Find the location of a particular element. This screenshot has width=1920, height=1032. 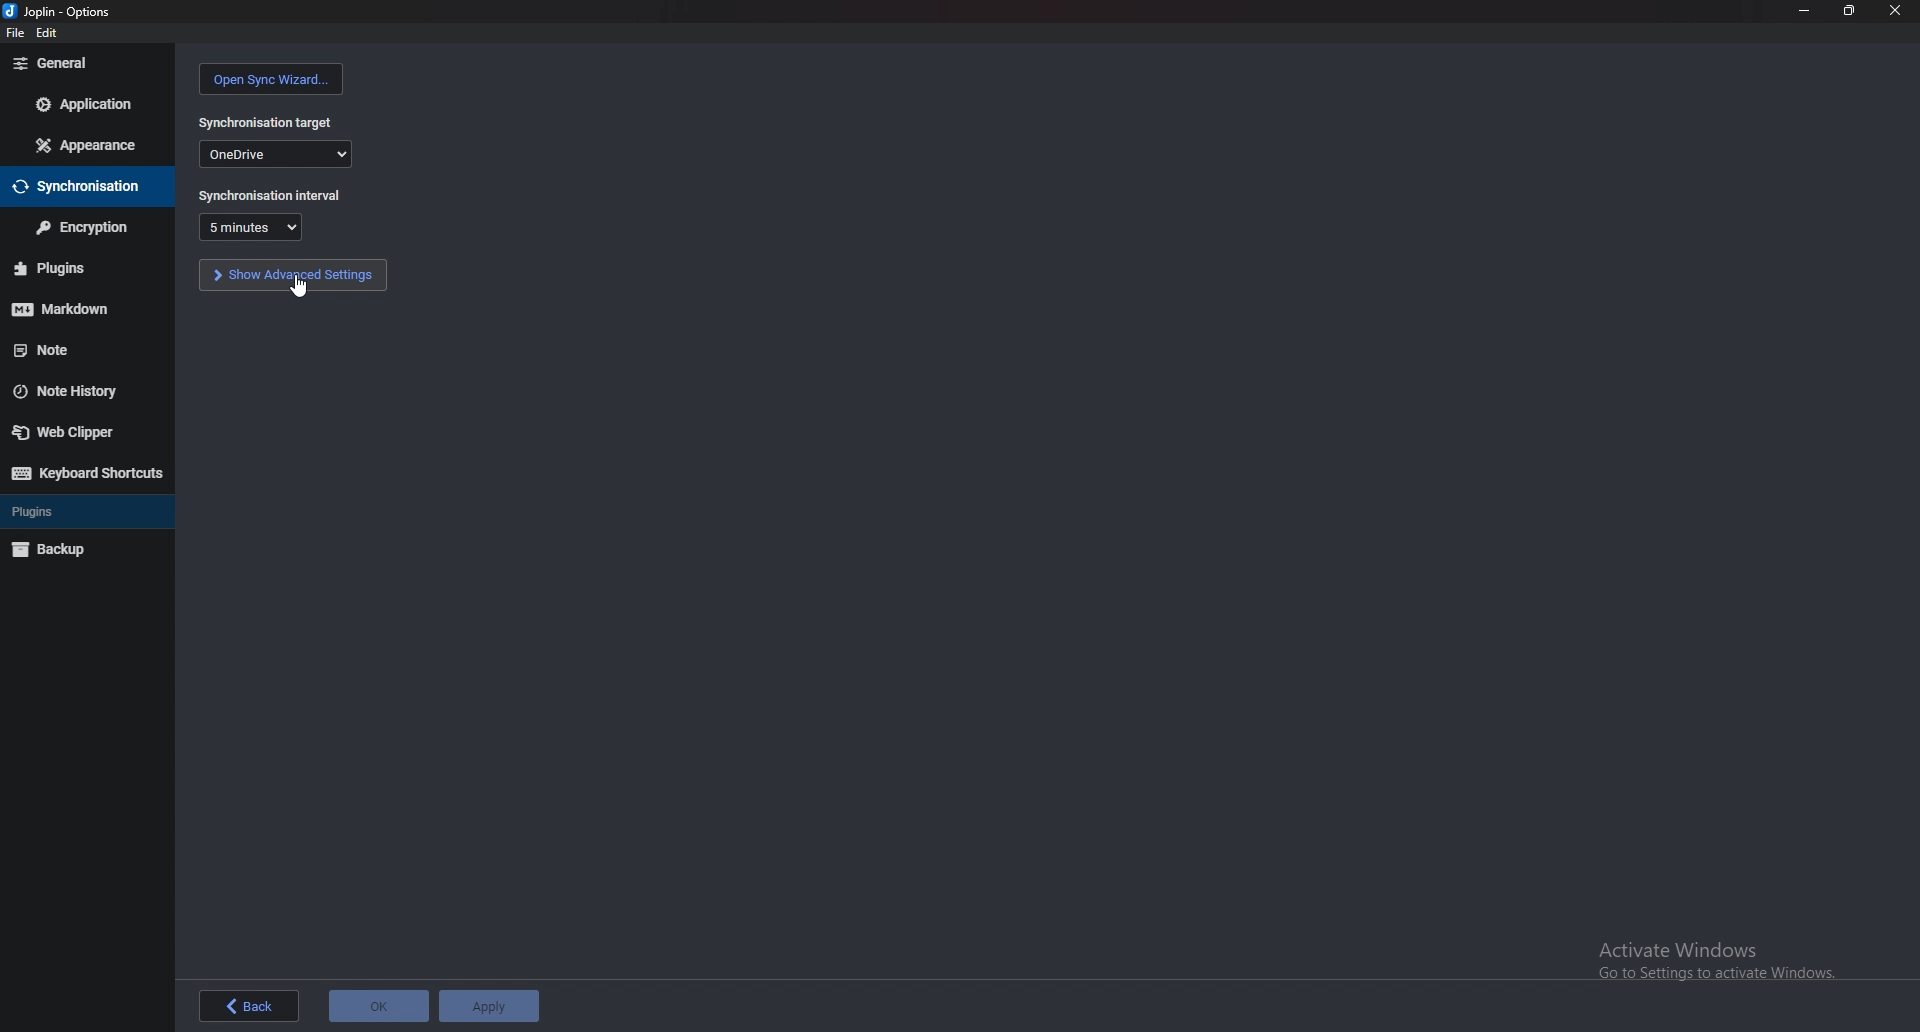

keyboard shortcuts is located at coordinates (83, 472).